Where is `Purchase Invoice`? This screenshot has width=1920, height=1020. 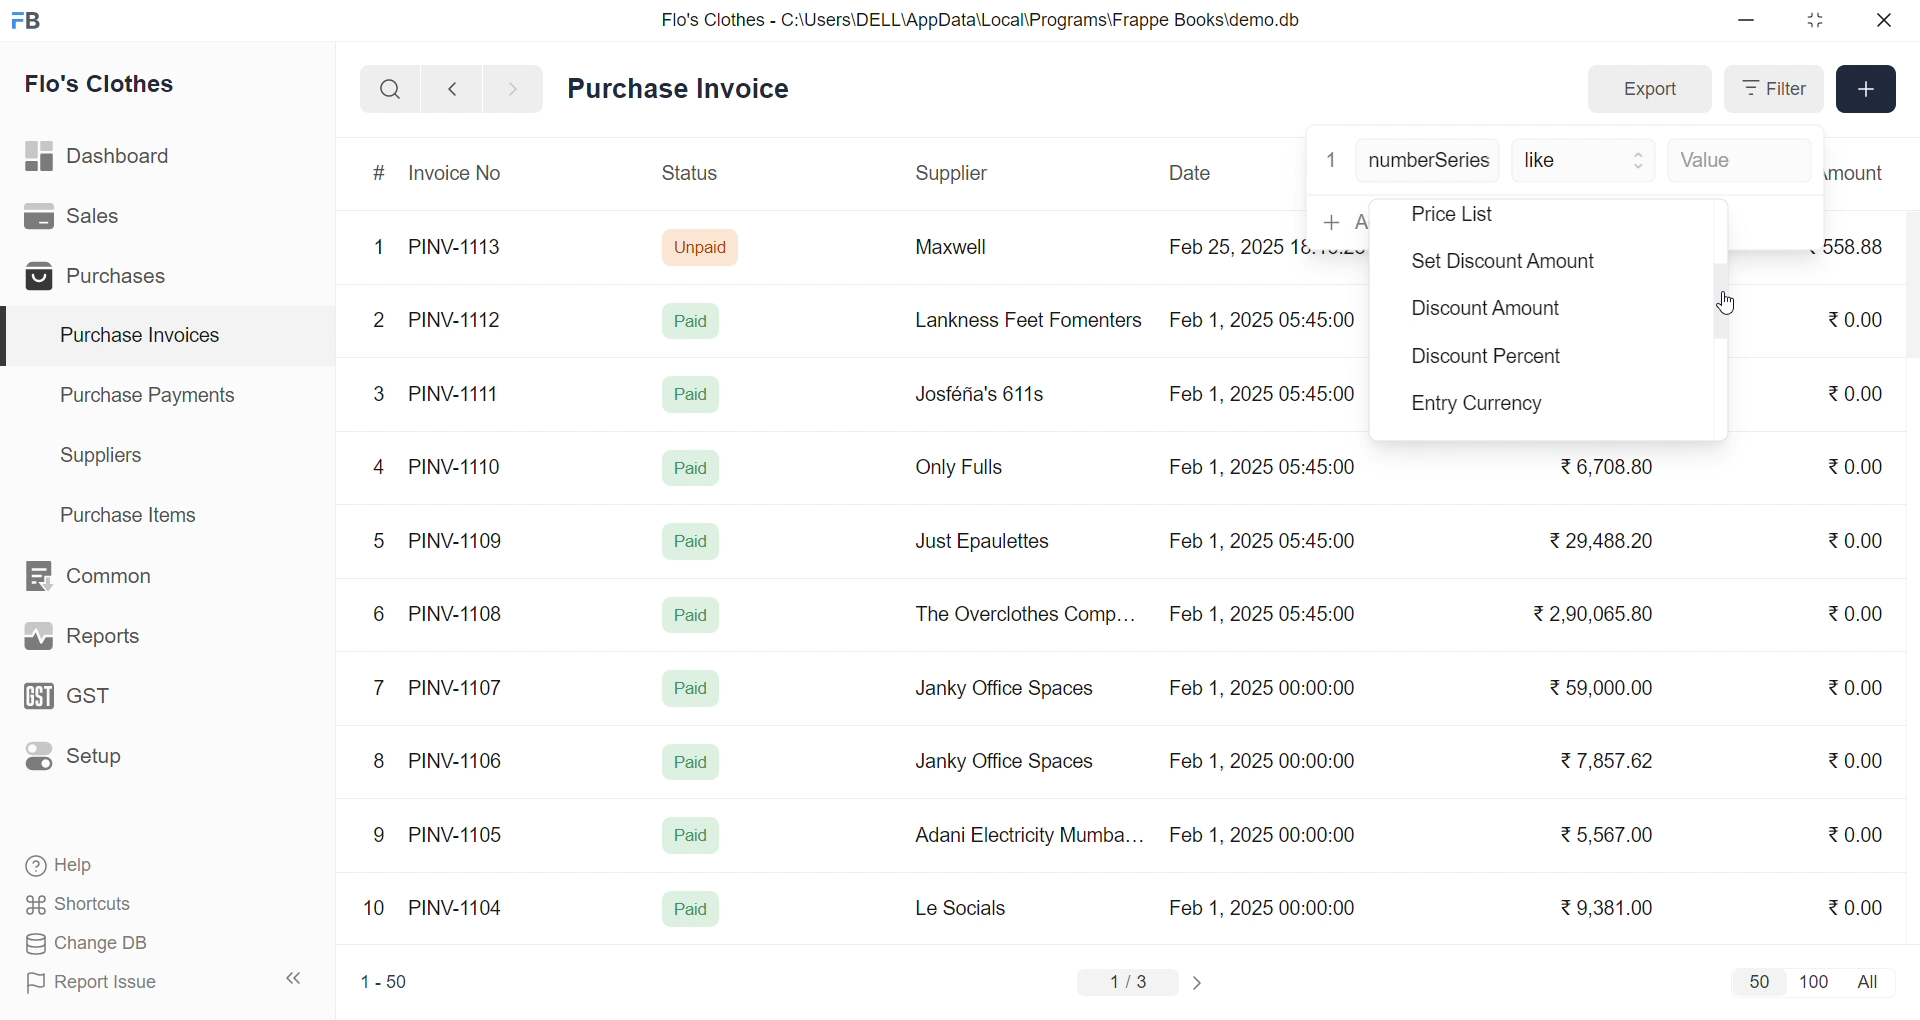
Purchase Invoice is located at coordinates (685, 89).